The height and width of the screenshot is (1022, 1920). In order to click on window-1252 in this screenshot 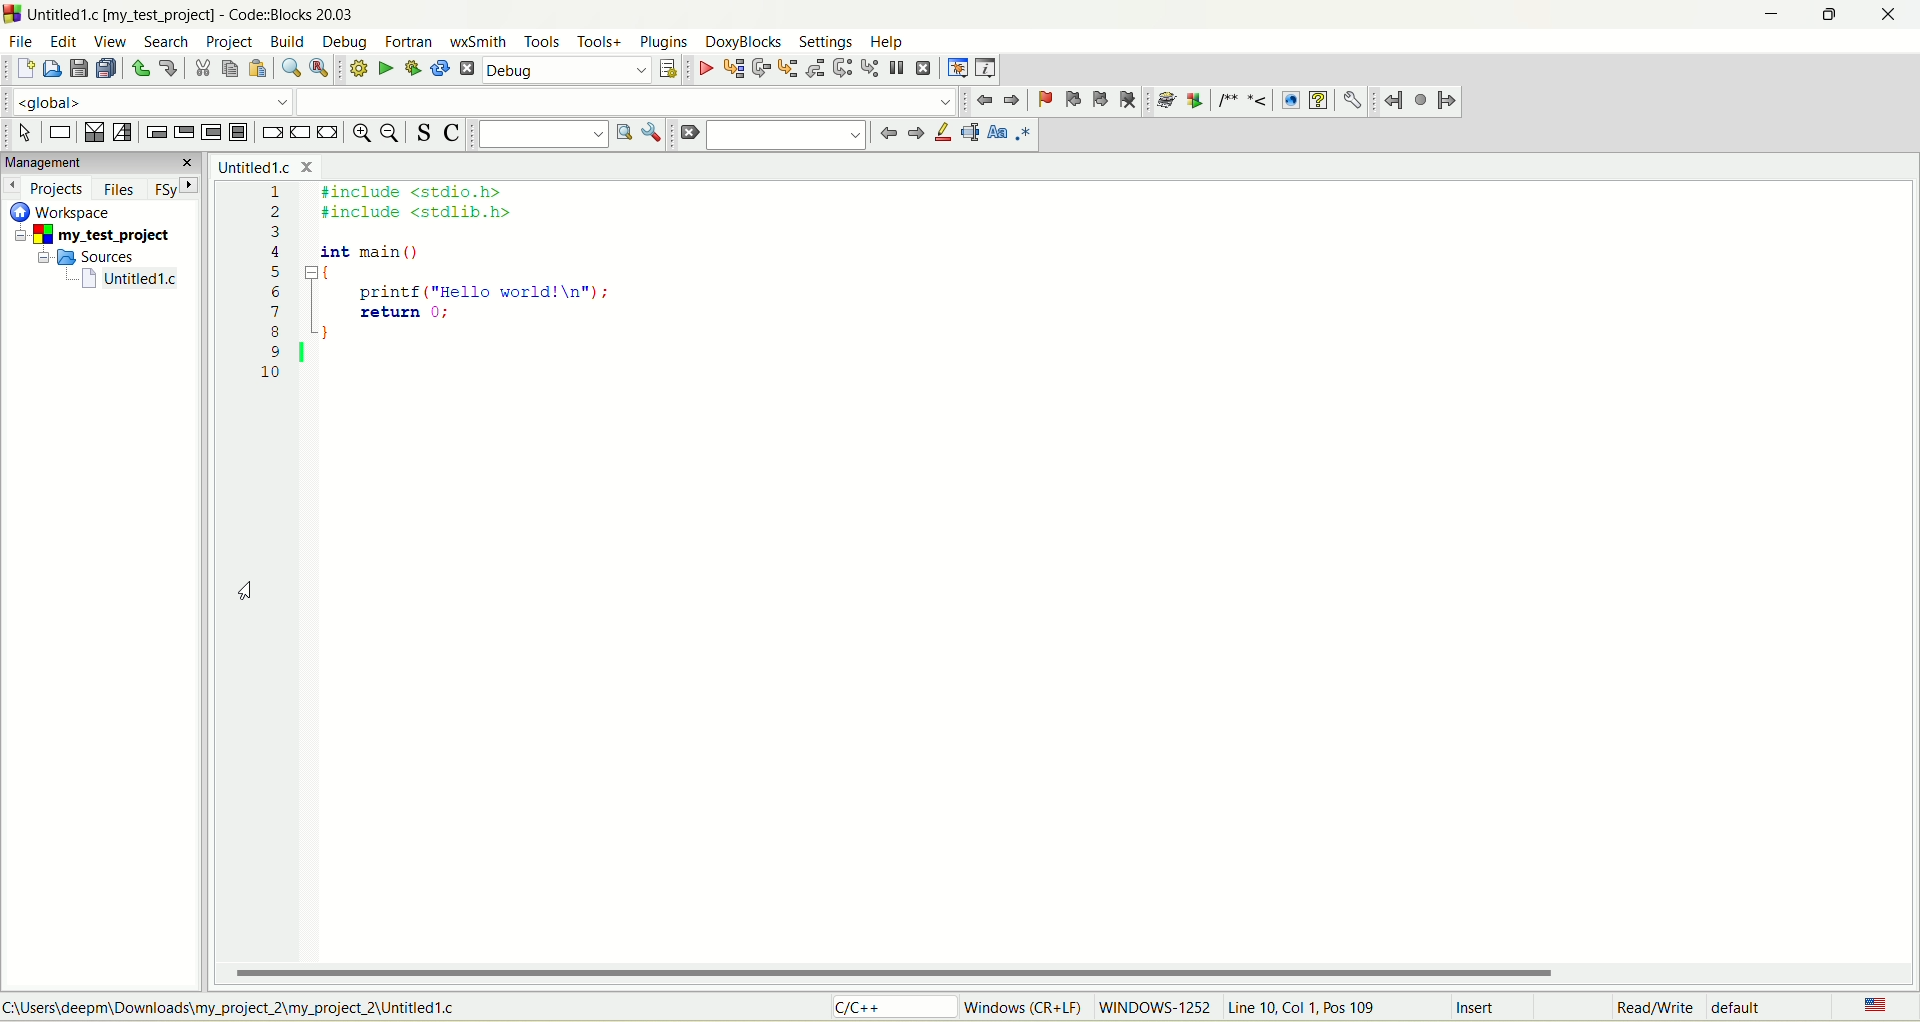, I will do `click(1155, 1010)`.